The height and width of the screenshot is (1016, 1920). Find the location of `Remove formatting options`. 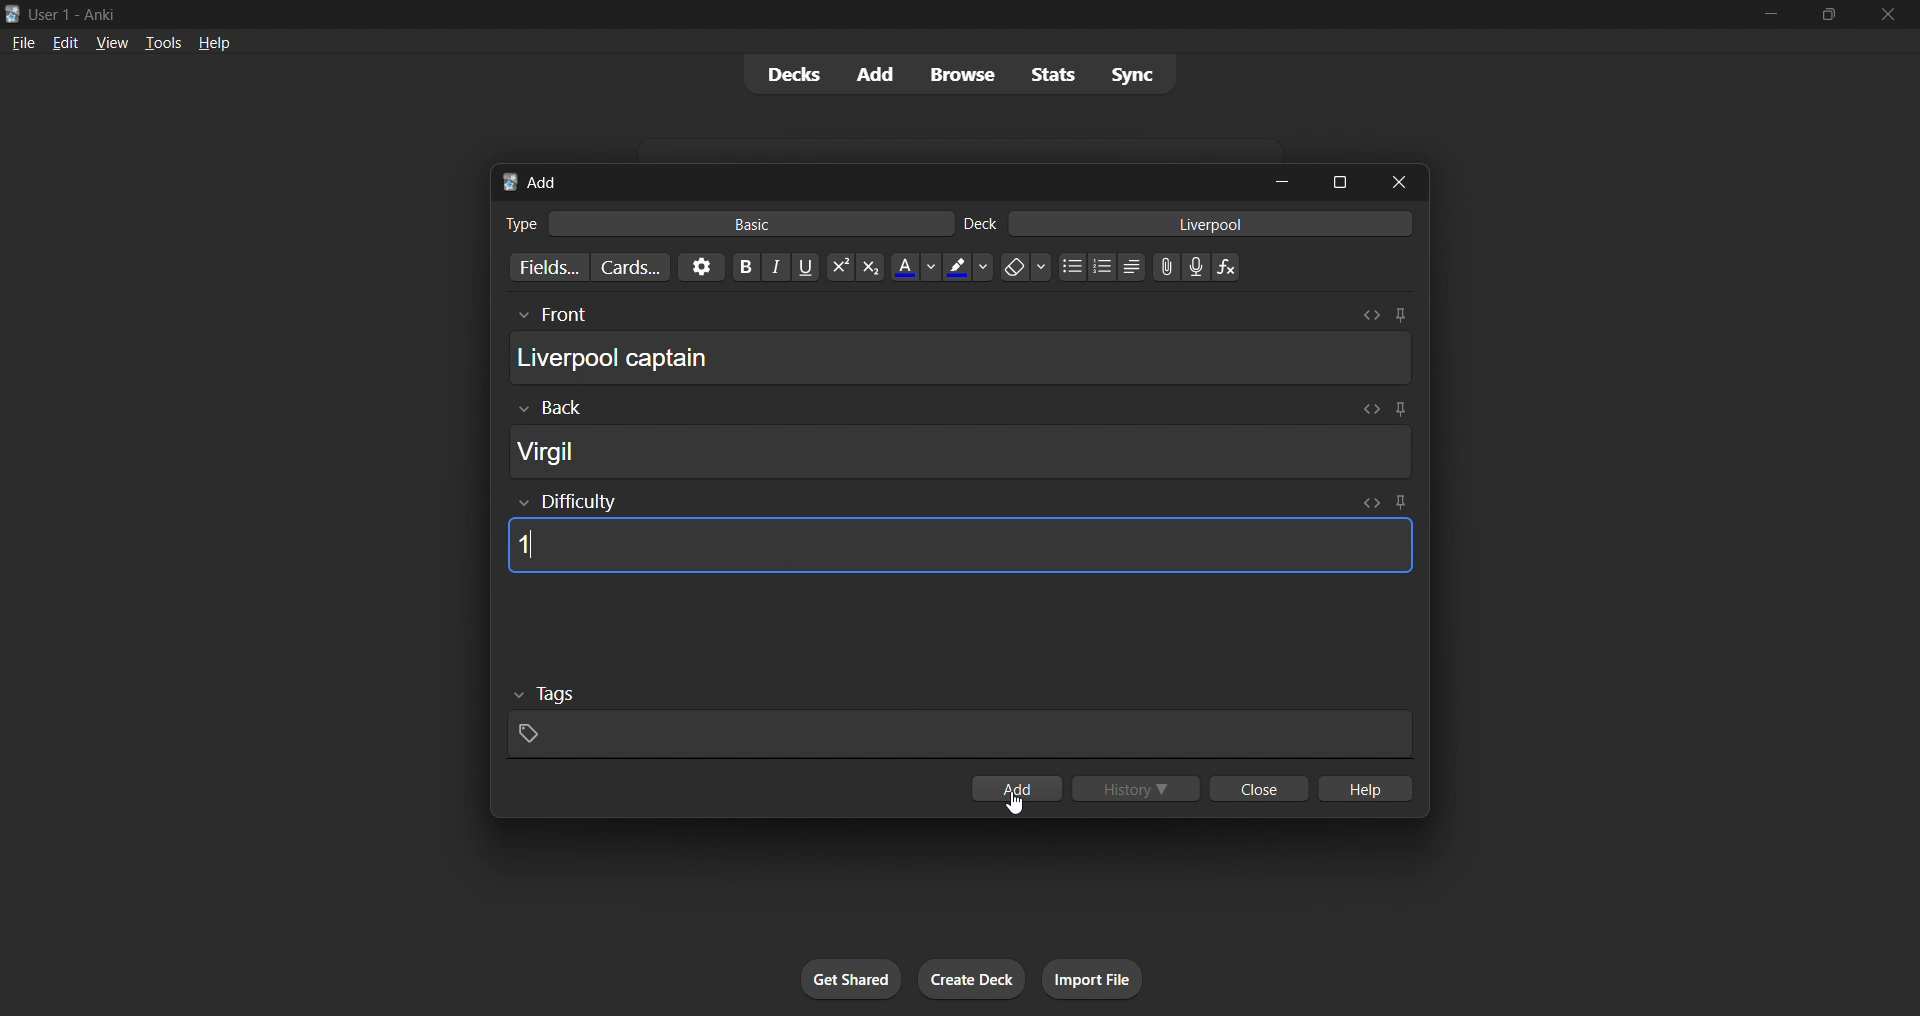

Remove formatting options is located at coordinates (1027, 267).